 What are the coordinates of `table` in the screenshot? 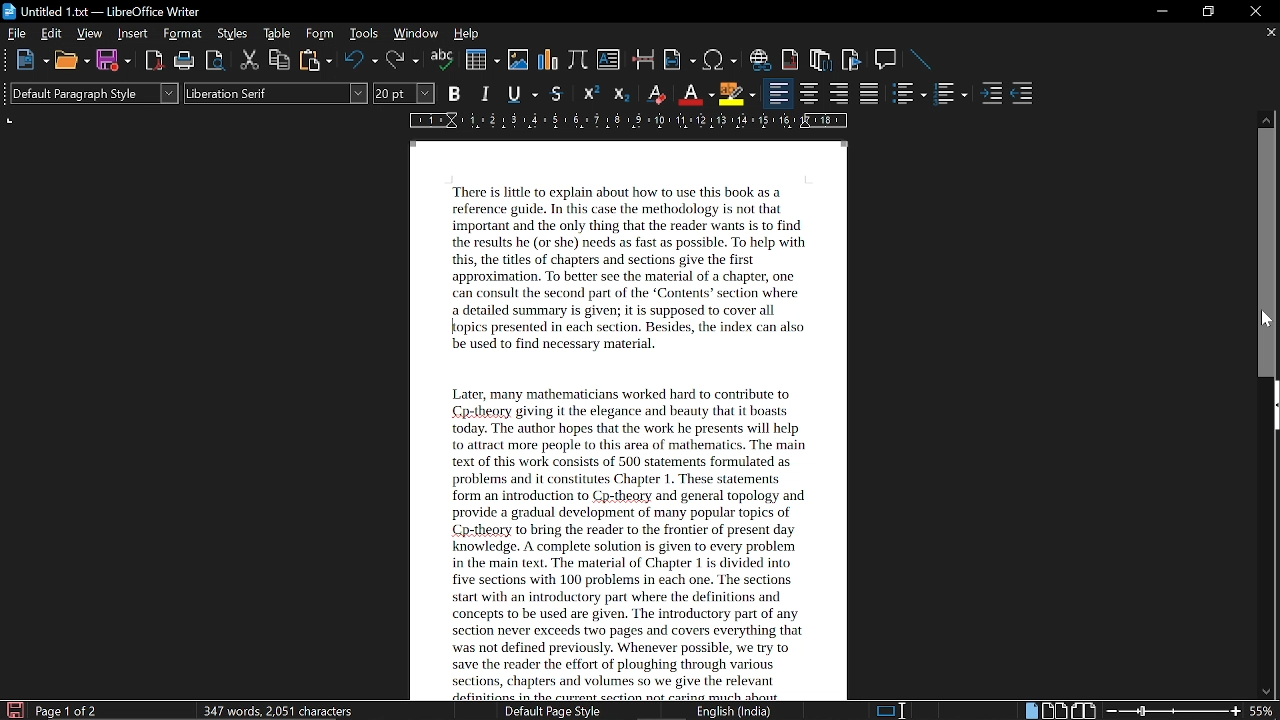 It's located at (277, 35).